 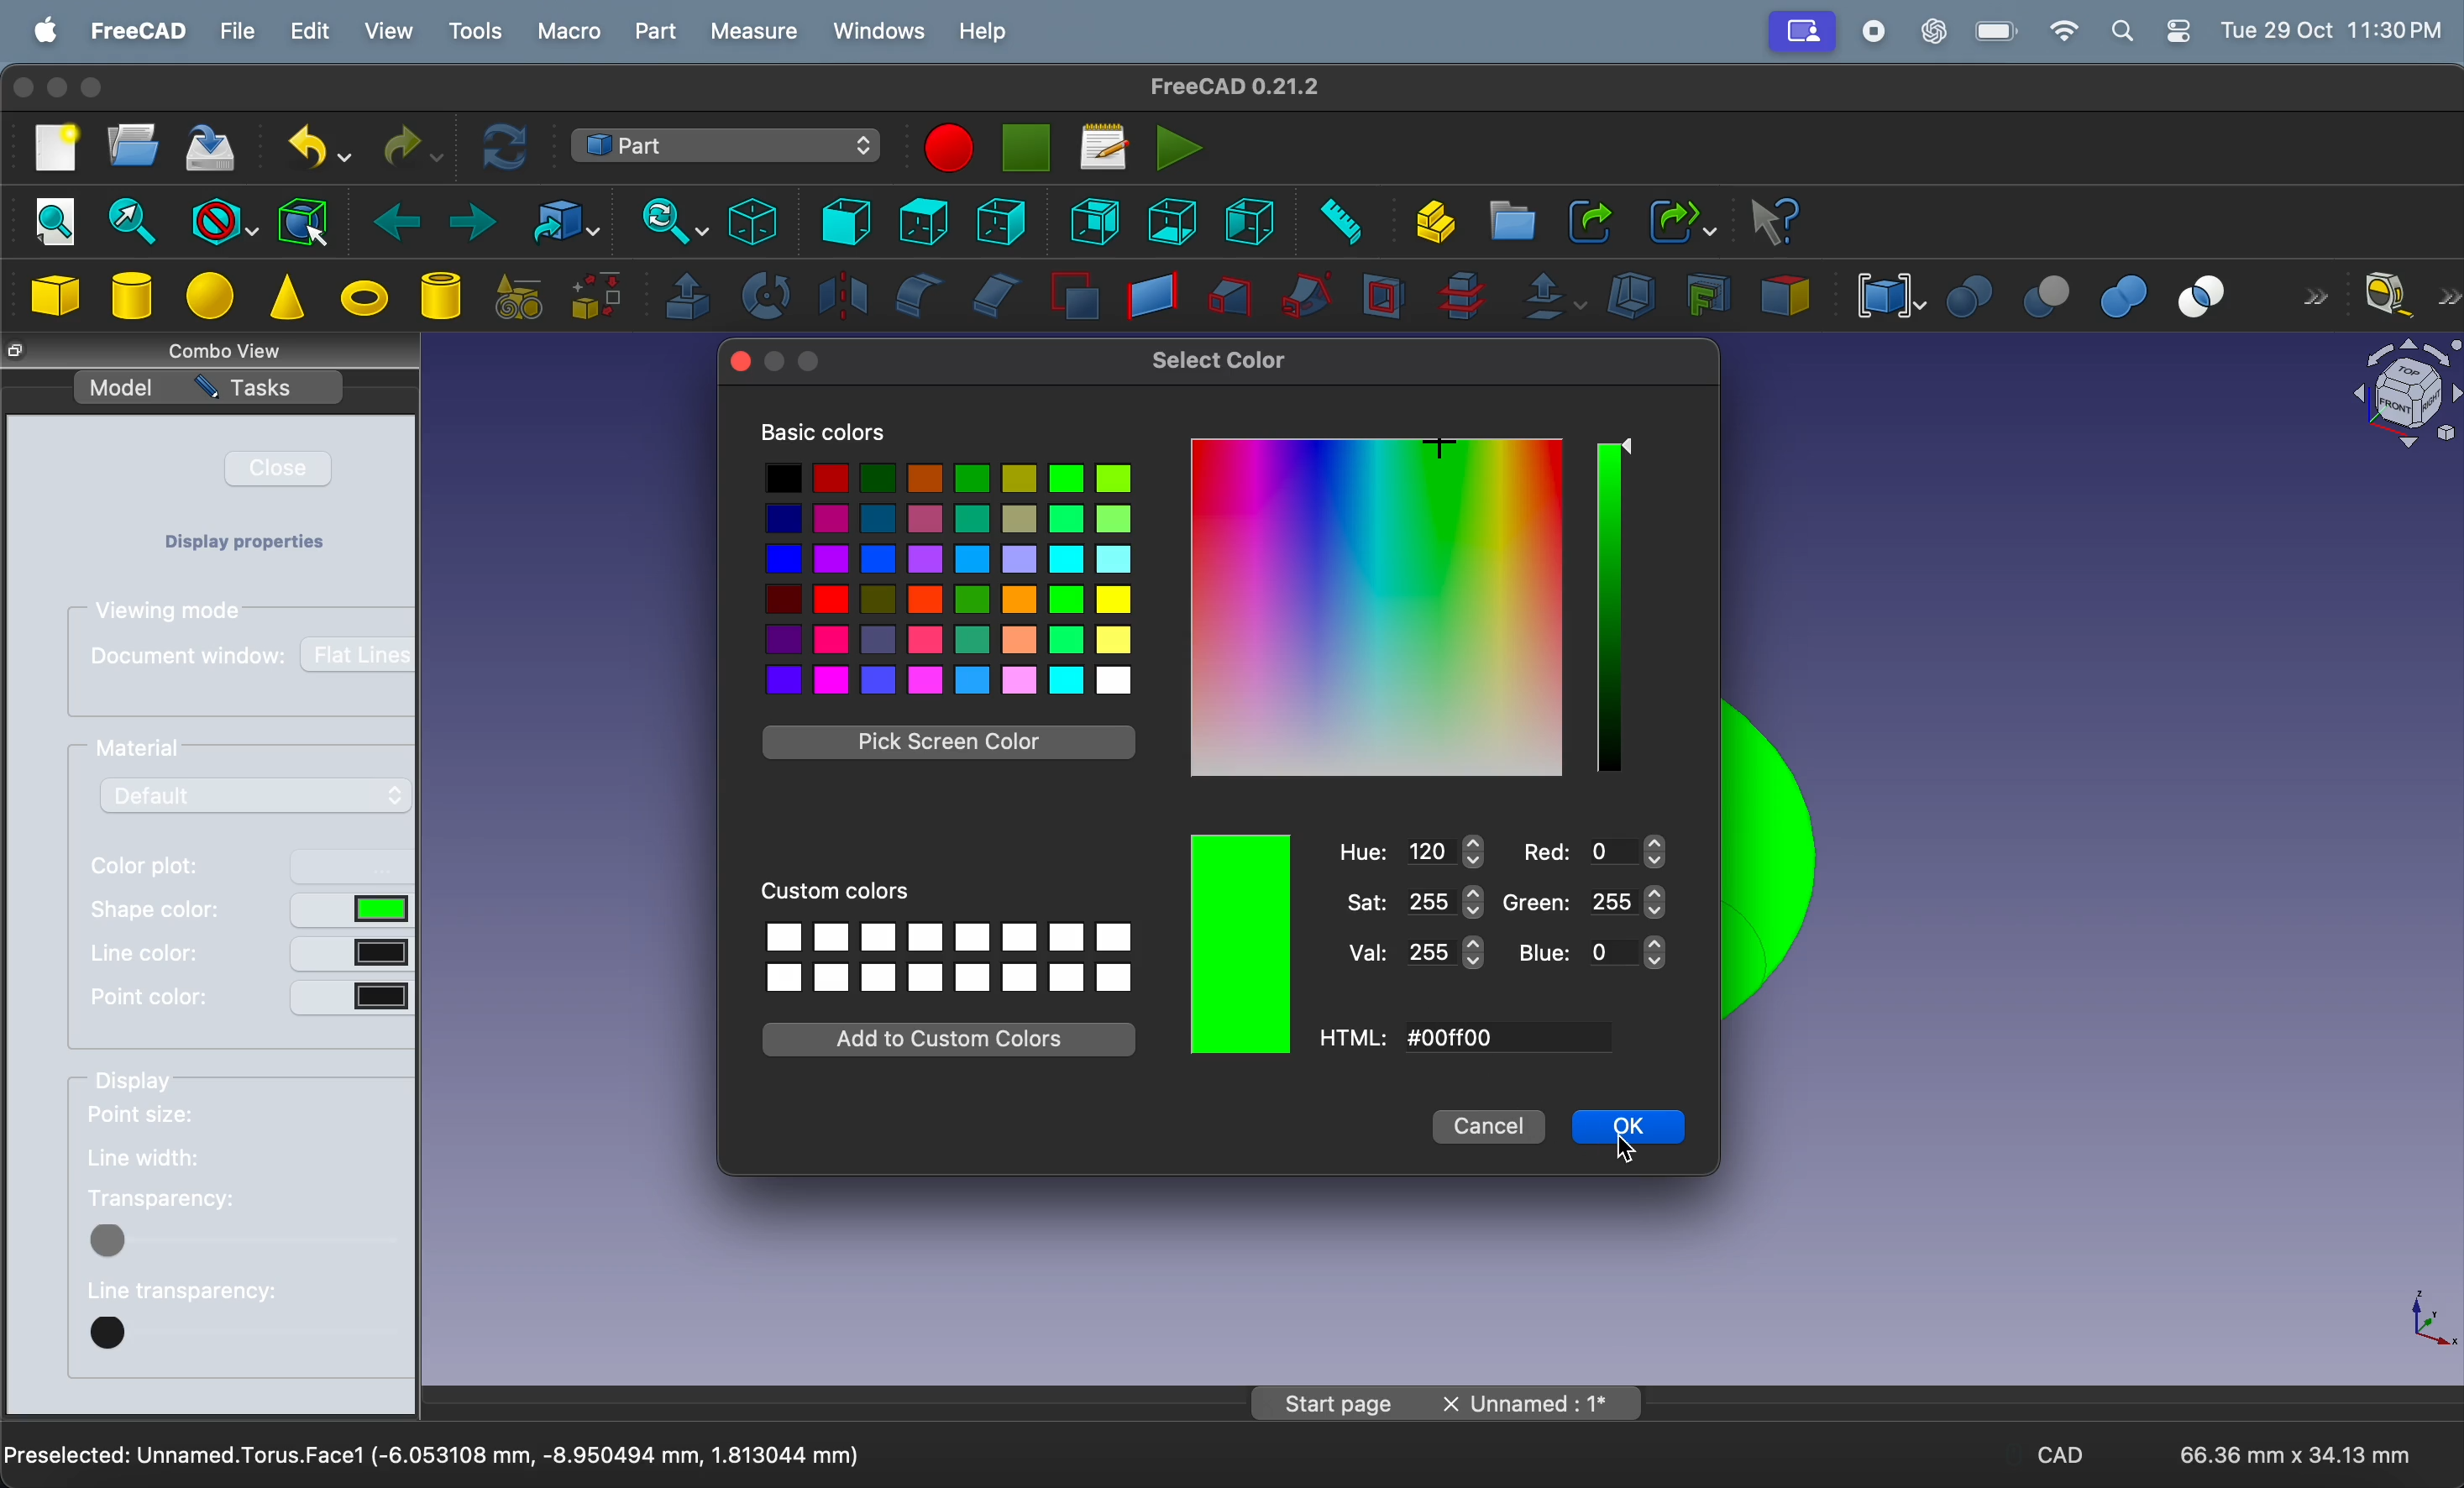 I want to click on object view, so click(x=2404, y=396).